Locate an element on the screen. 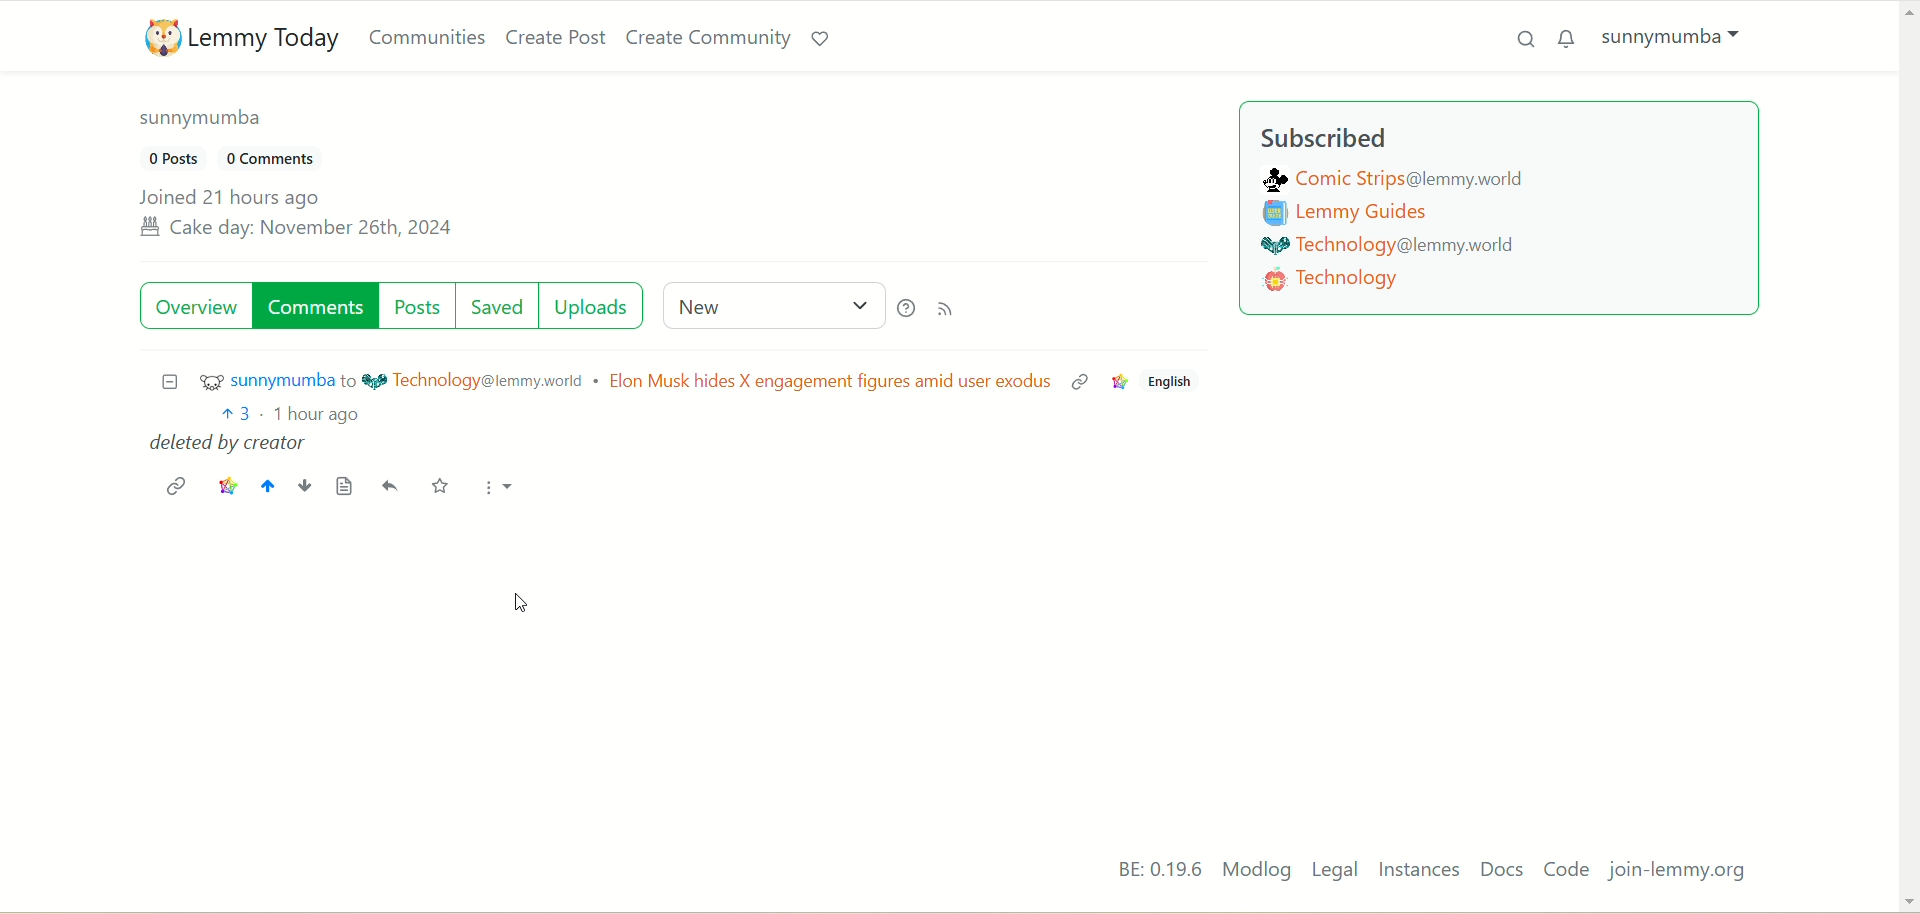 The height and width of the screenshot is (914, 1920). subscribed is located at coordinates (1327, 139).